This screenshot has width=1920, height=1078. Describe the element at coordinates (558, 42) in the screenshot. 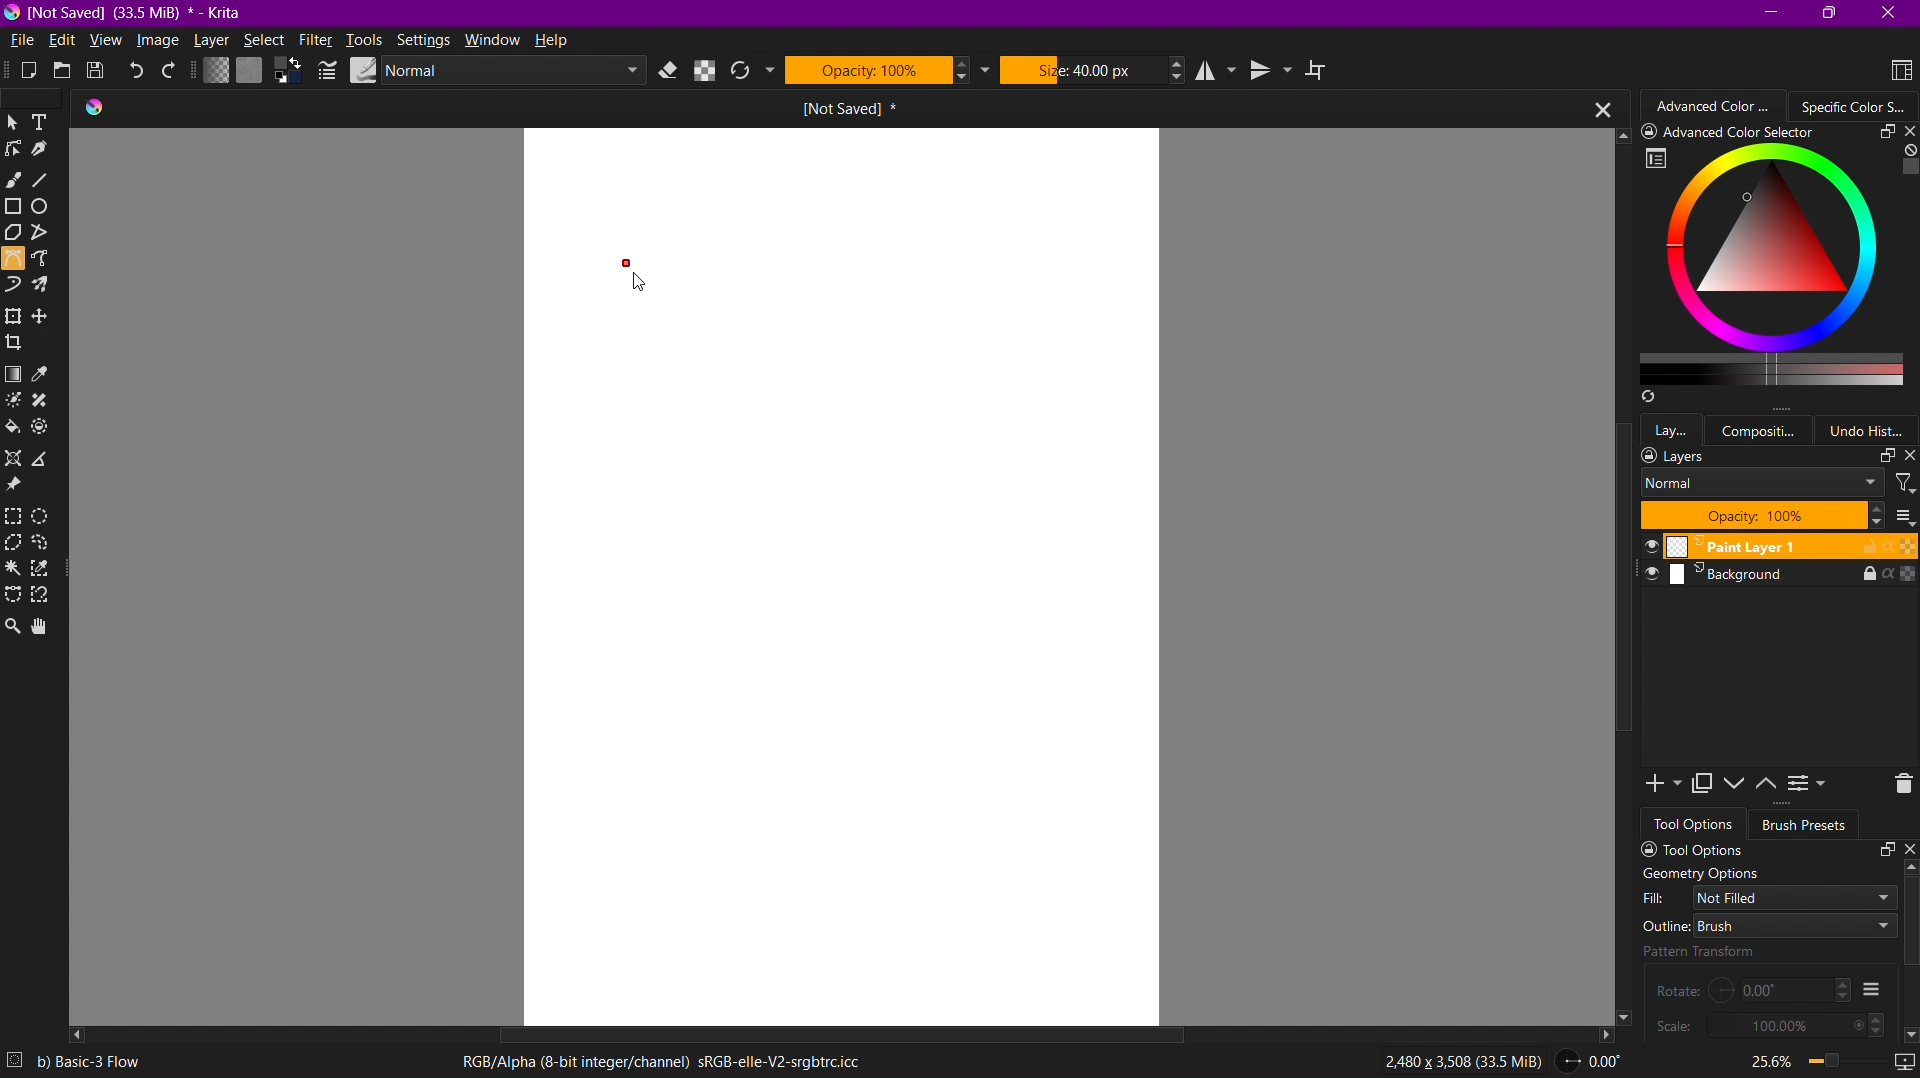

I see `Help` at that location.